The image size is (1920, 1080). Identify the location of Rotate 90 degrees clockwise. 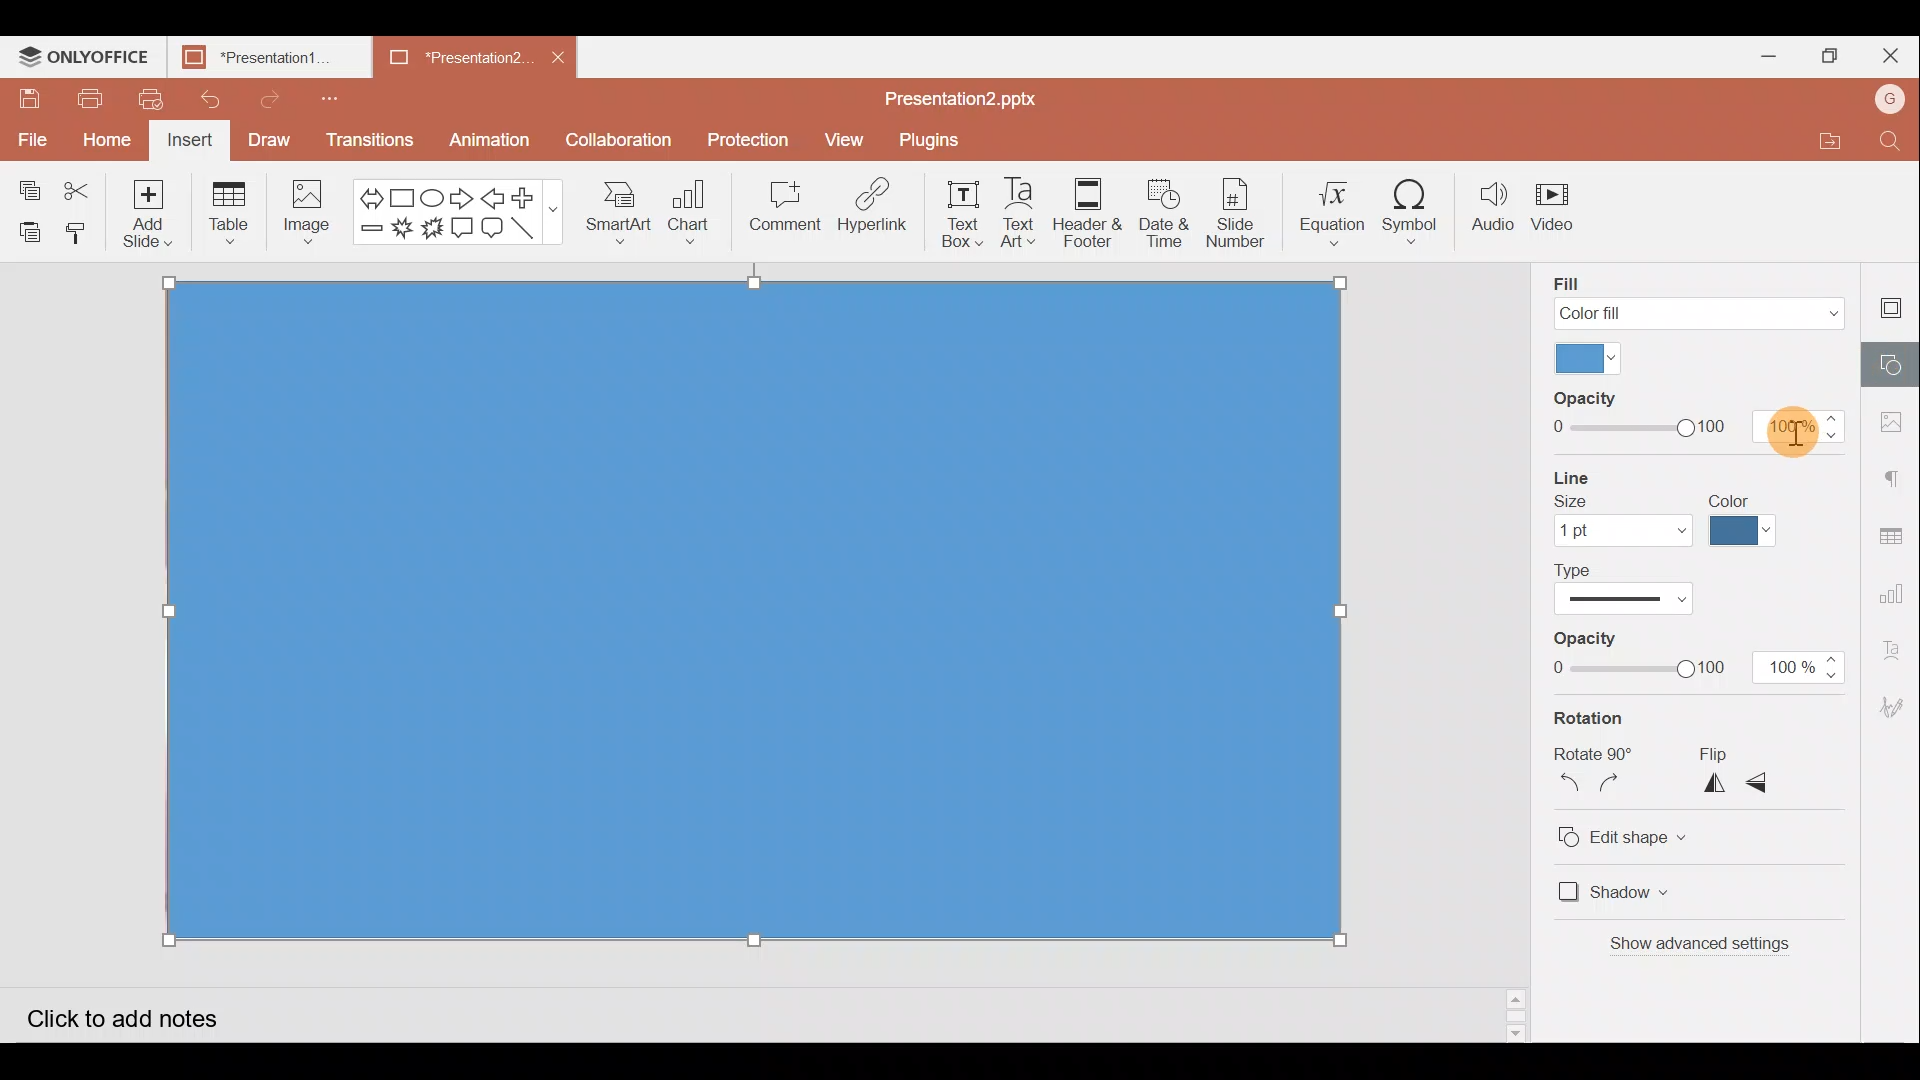
(1620, 788).